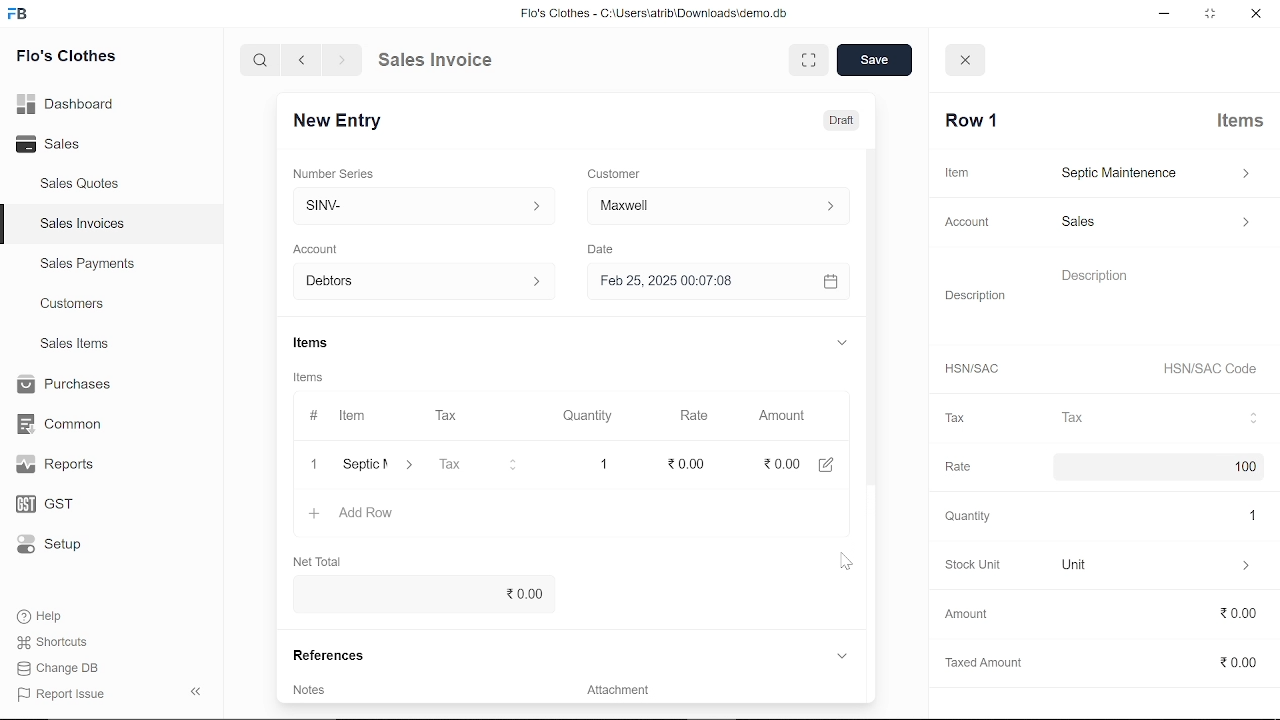  Describe the element at coordinates (843, 118) in the screenshot. I see `Draft` at that location.